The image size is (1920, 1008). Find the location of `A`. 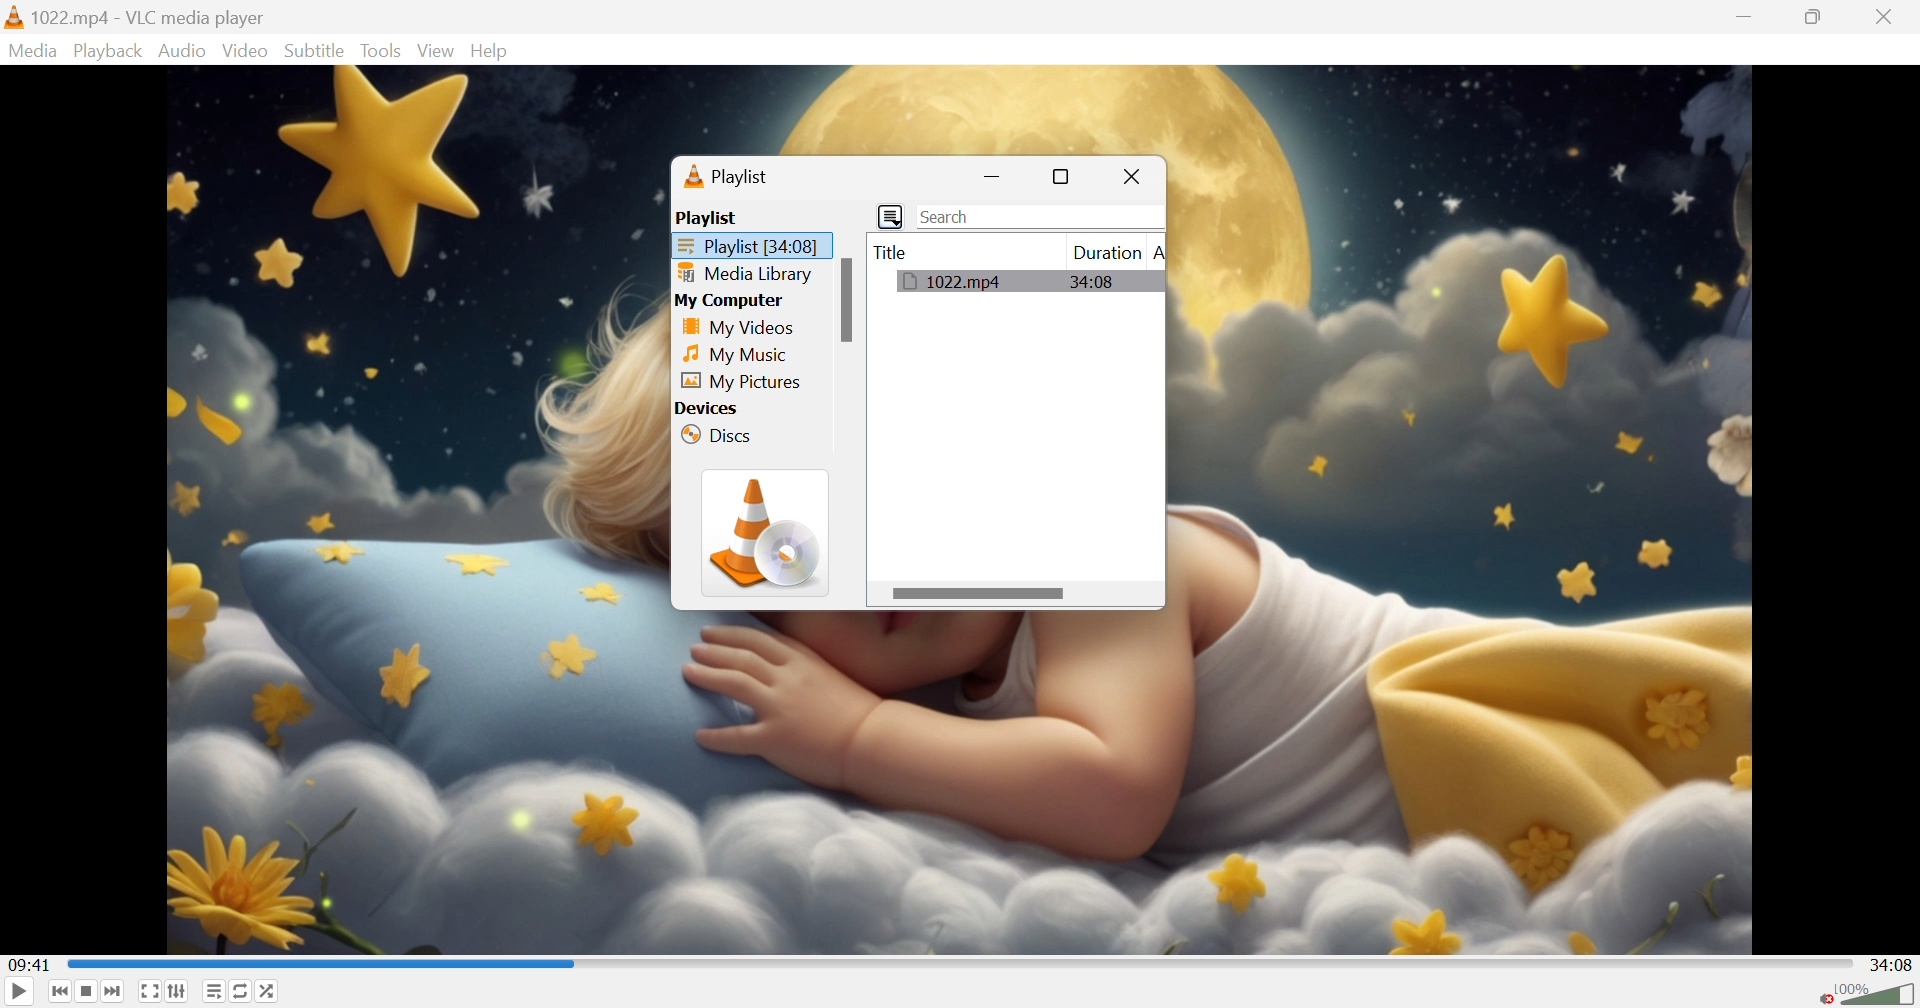

A is located at coordinates (1165, 256).